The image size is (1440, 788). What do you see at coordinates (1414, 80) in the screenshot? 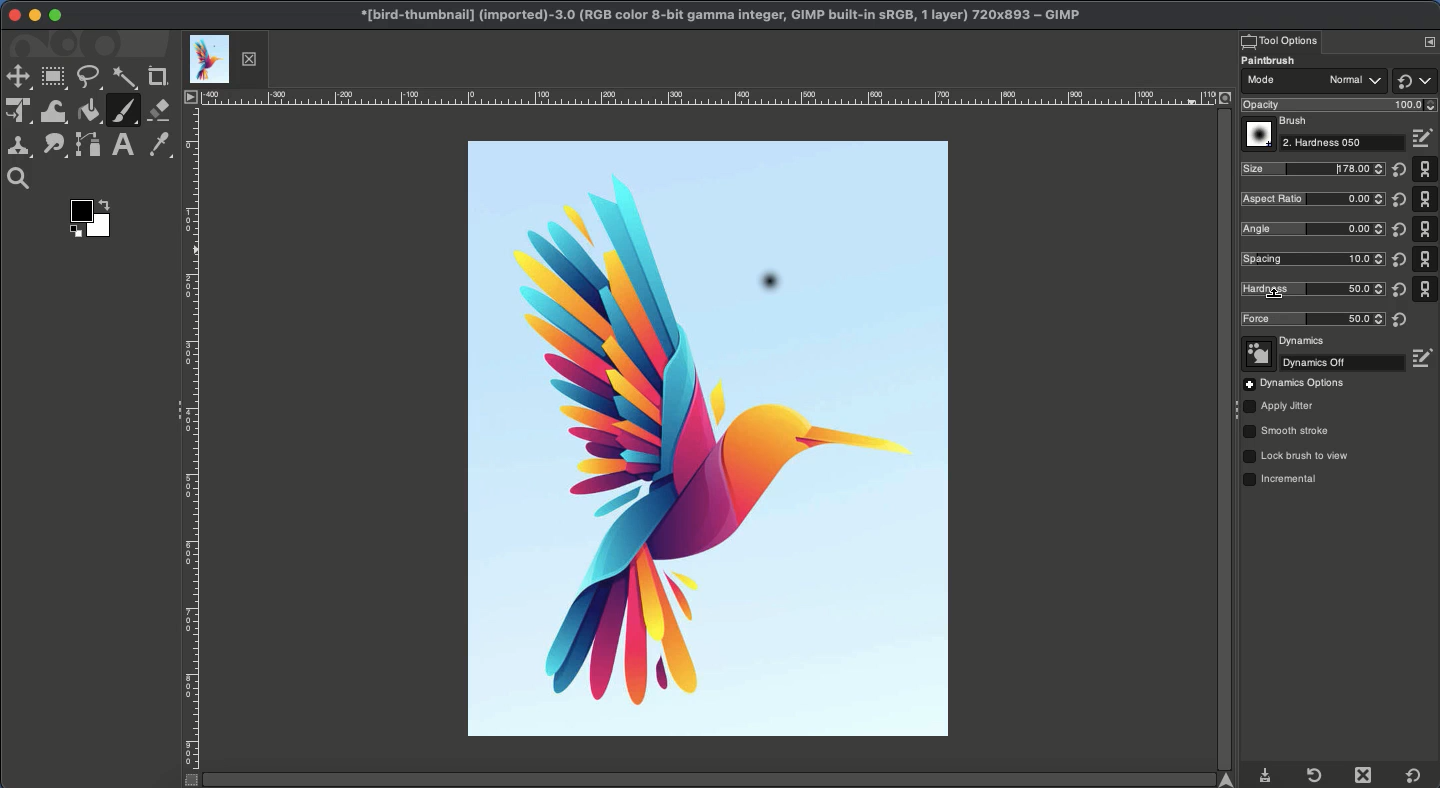
I see `Default` at bounding box center [1414, 80].